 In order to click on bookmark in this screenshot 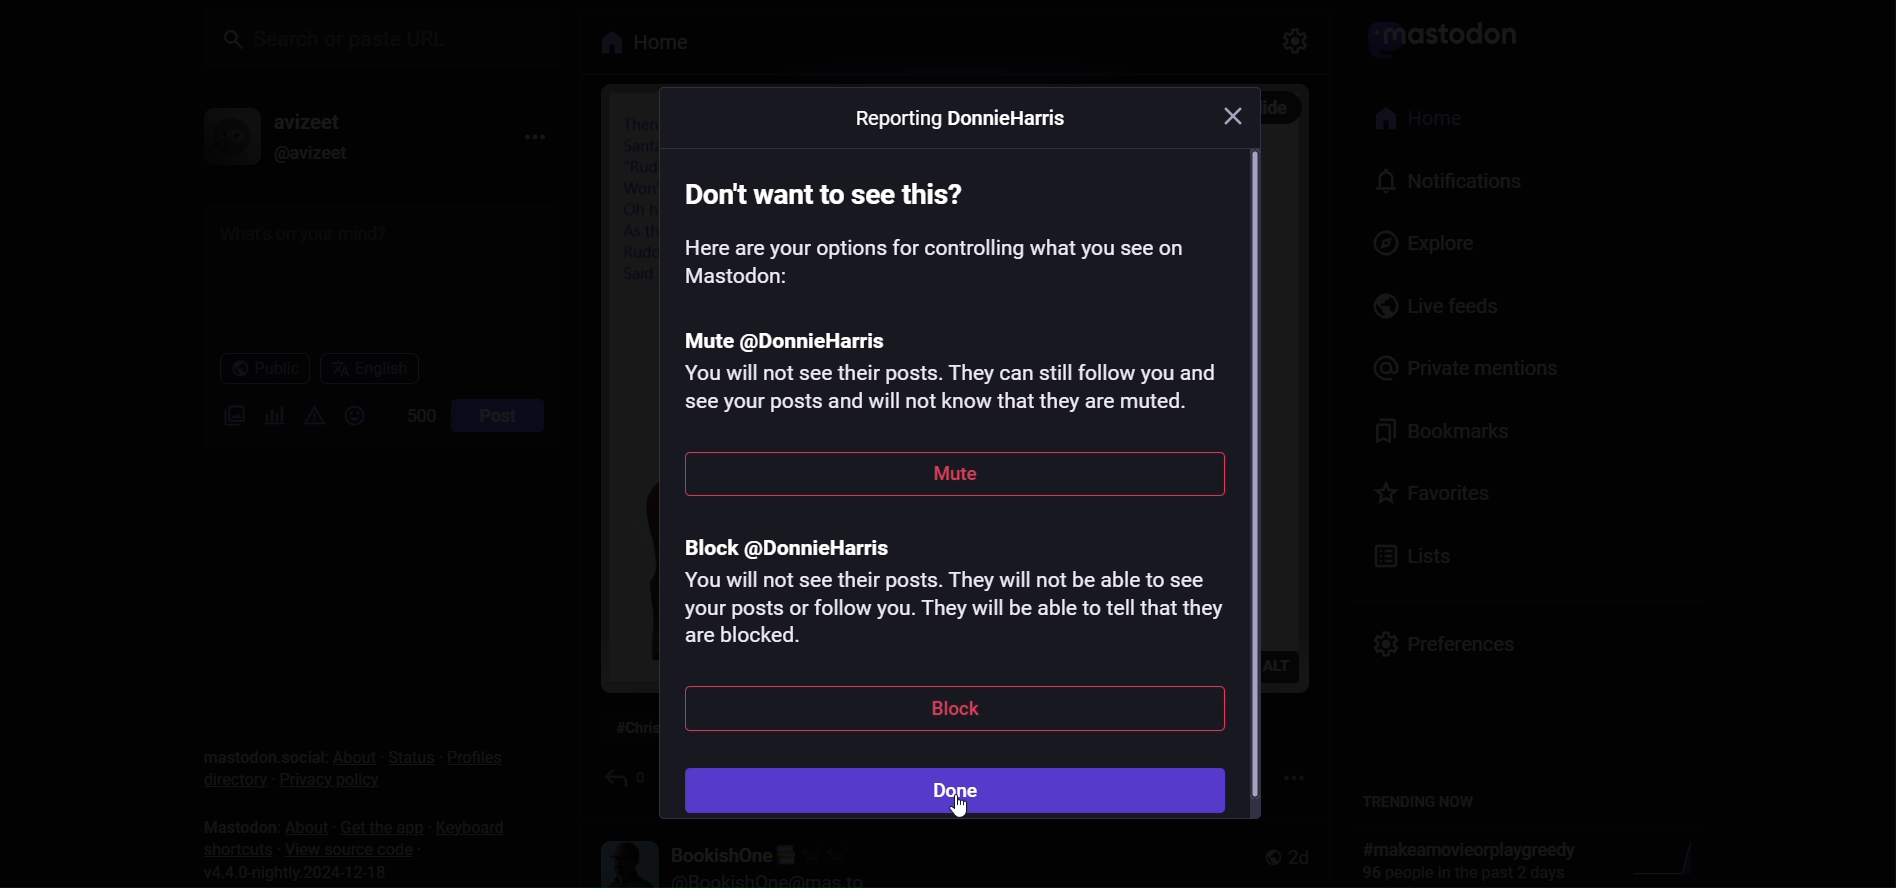, I will do `click(1435, 431)`.